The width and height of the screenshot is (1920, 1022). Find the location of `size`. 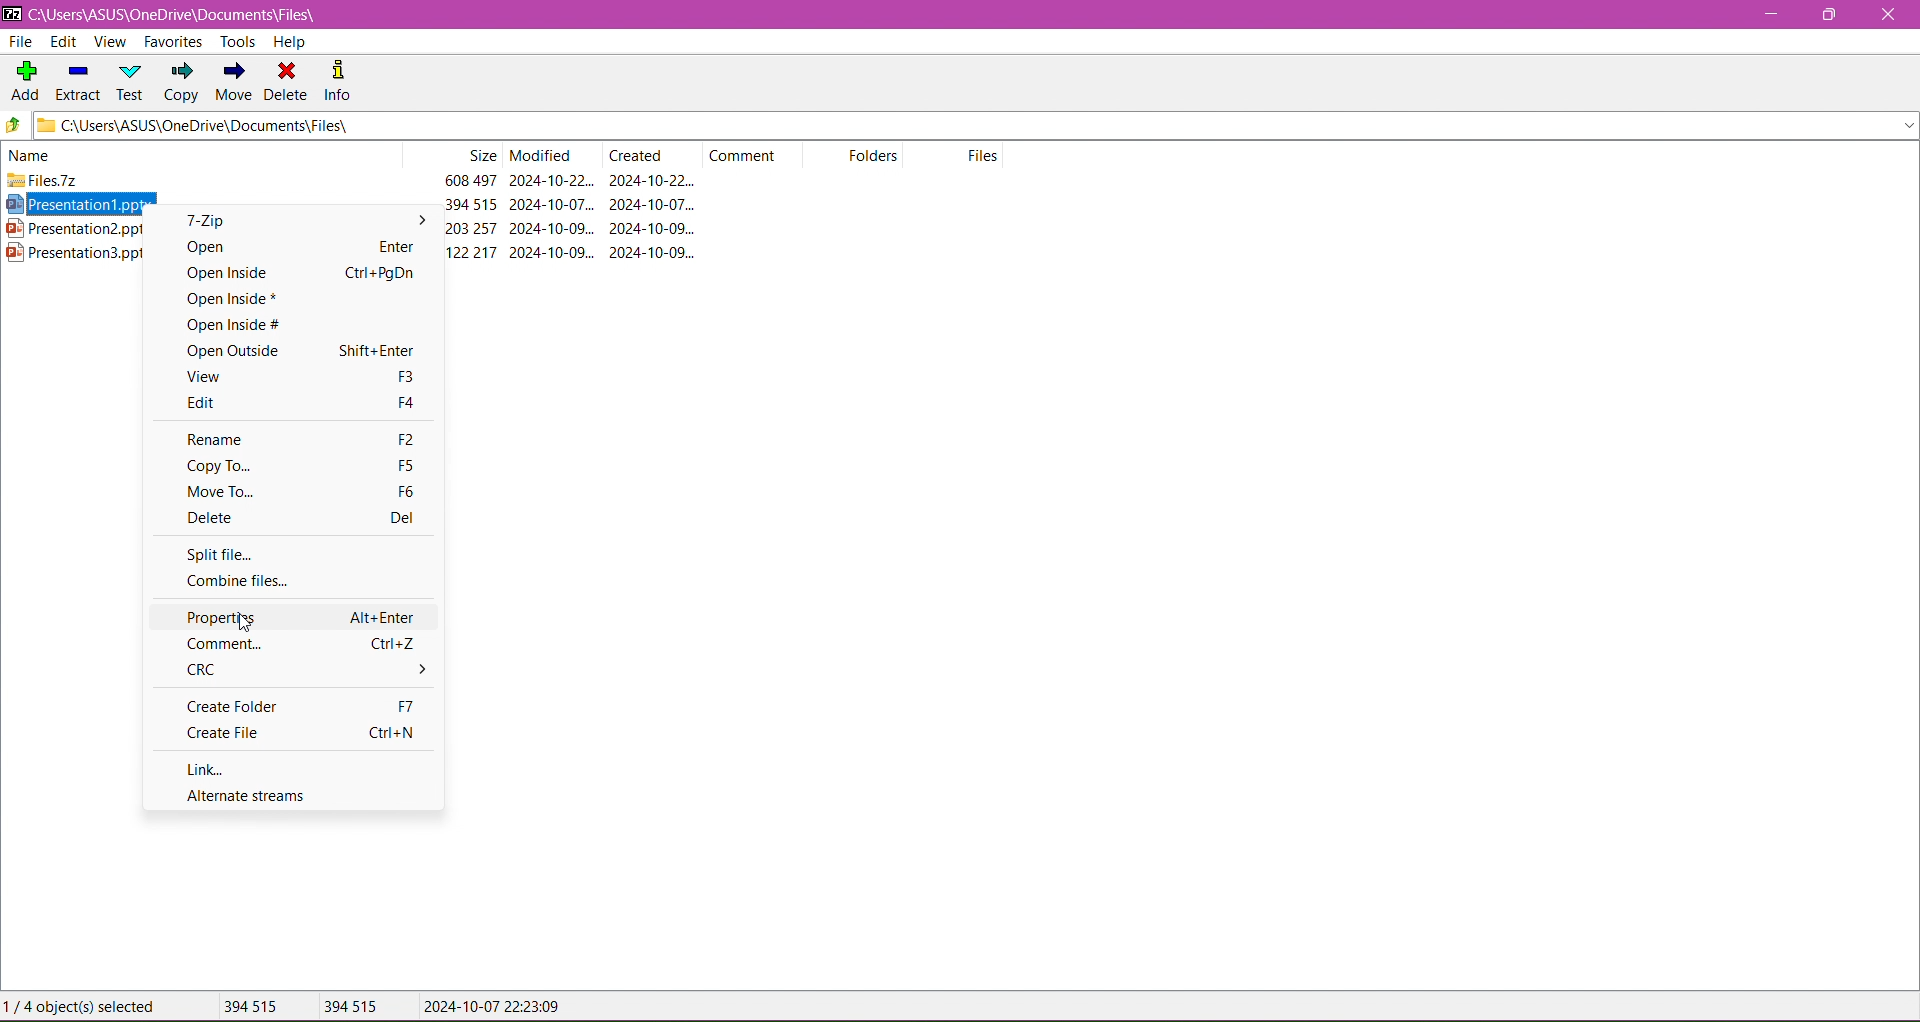

size is located at coordinates (480, 155).